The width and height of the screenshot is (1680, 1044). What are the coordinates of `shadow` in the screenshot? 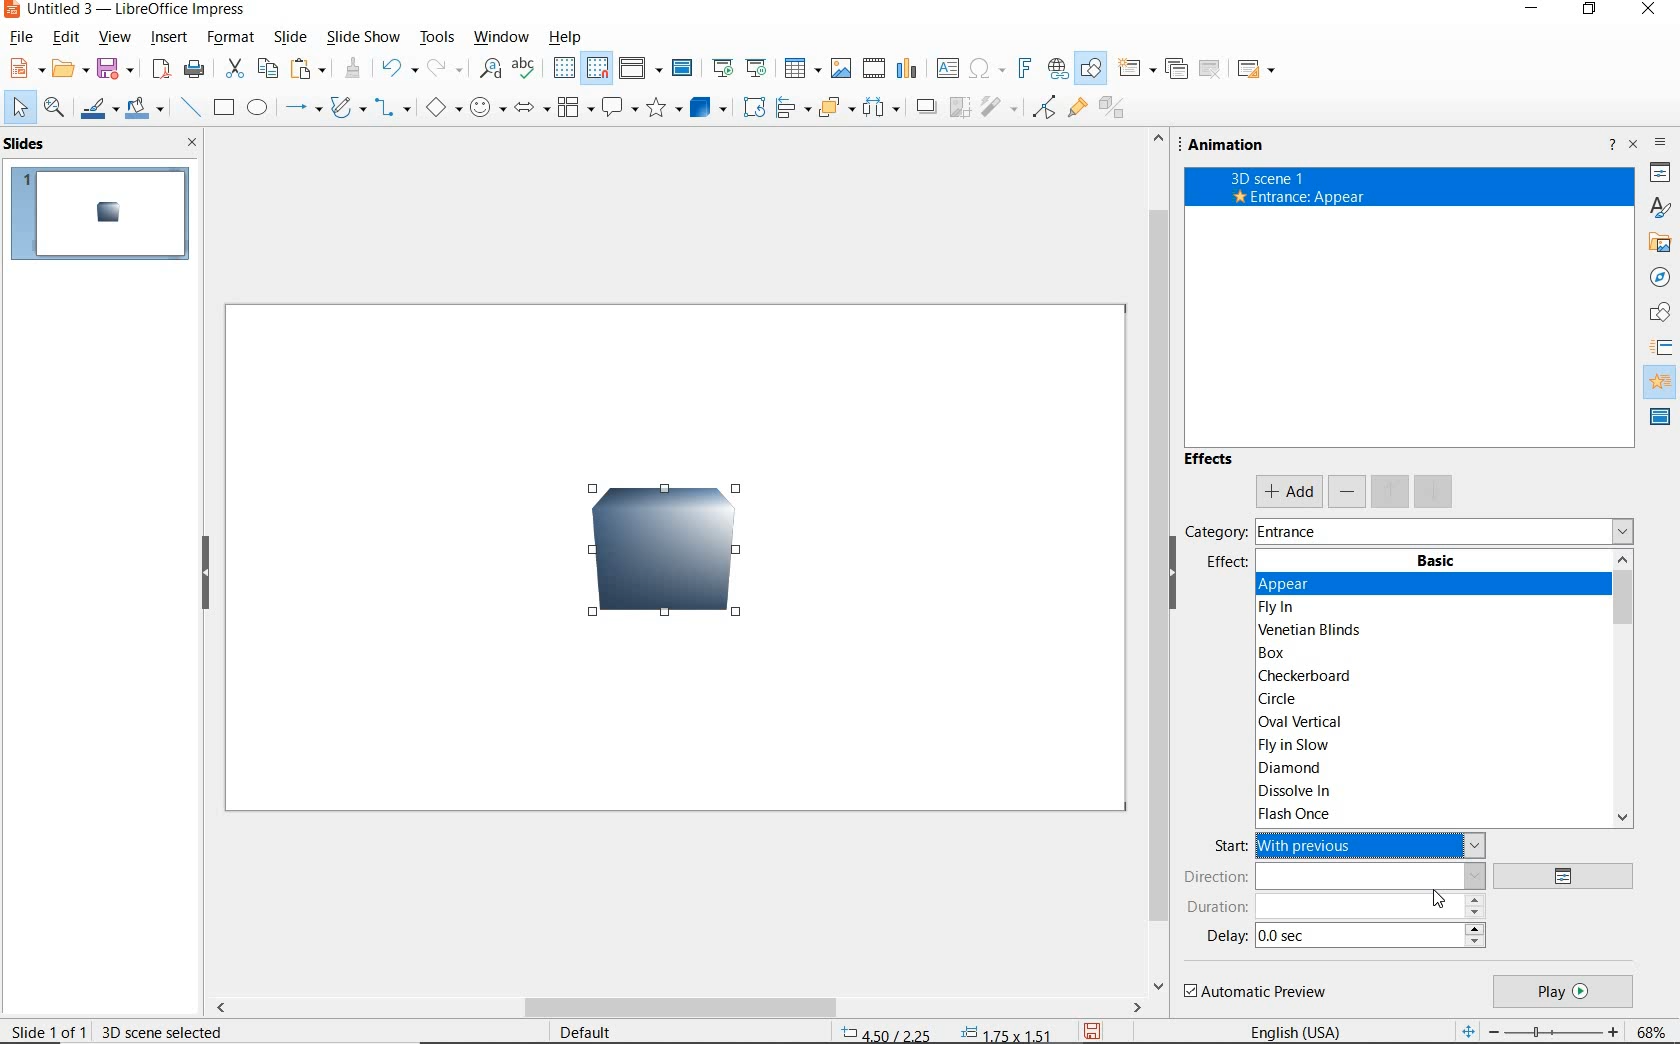 It's located at (929, 107).